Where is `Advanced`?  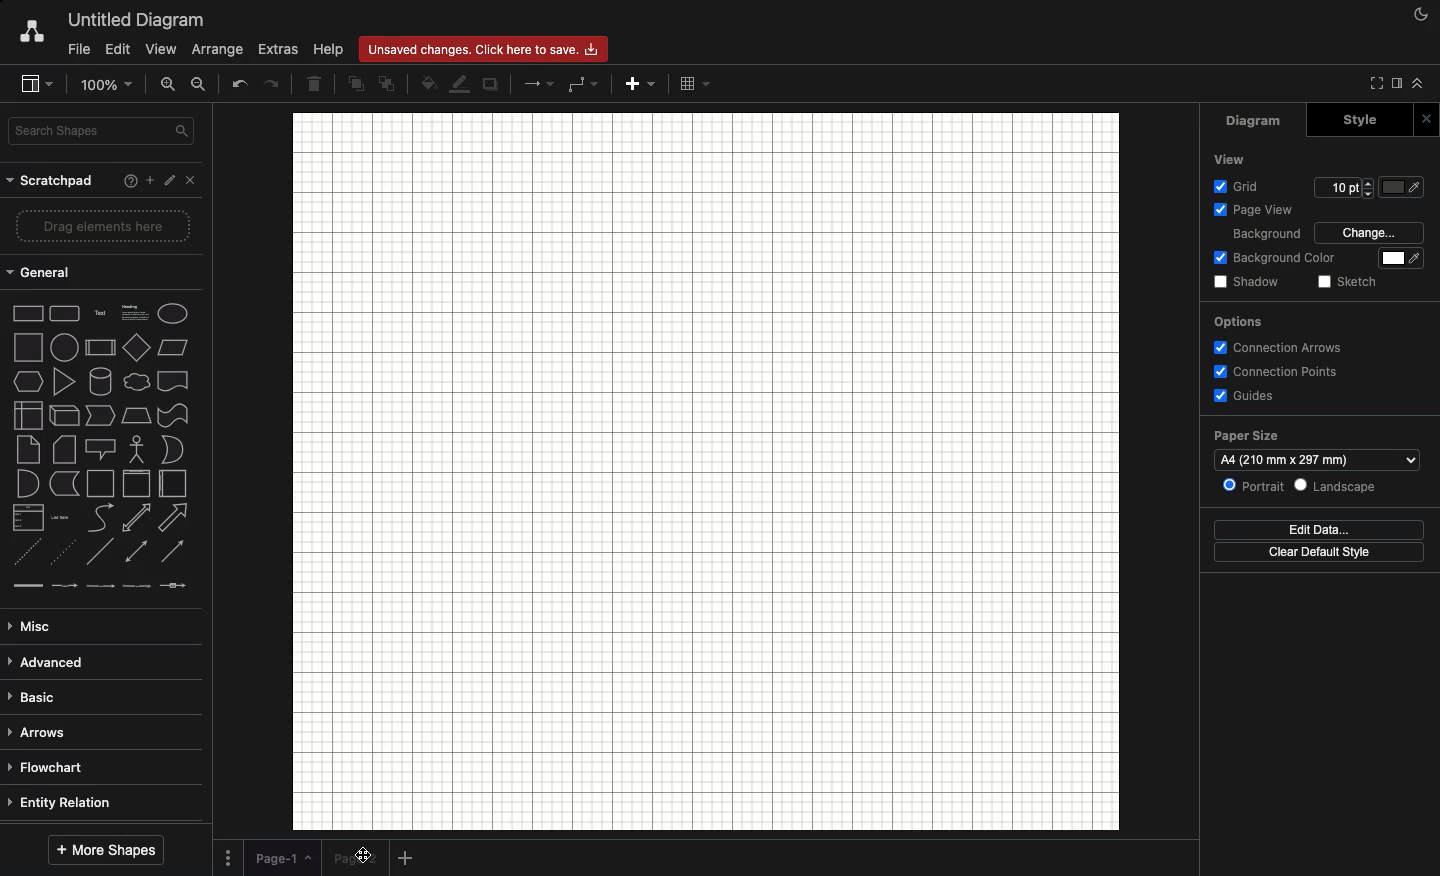
Advanced is located at coordinates (47, 663).